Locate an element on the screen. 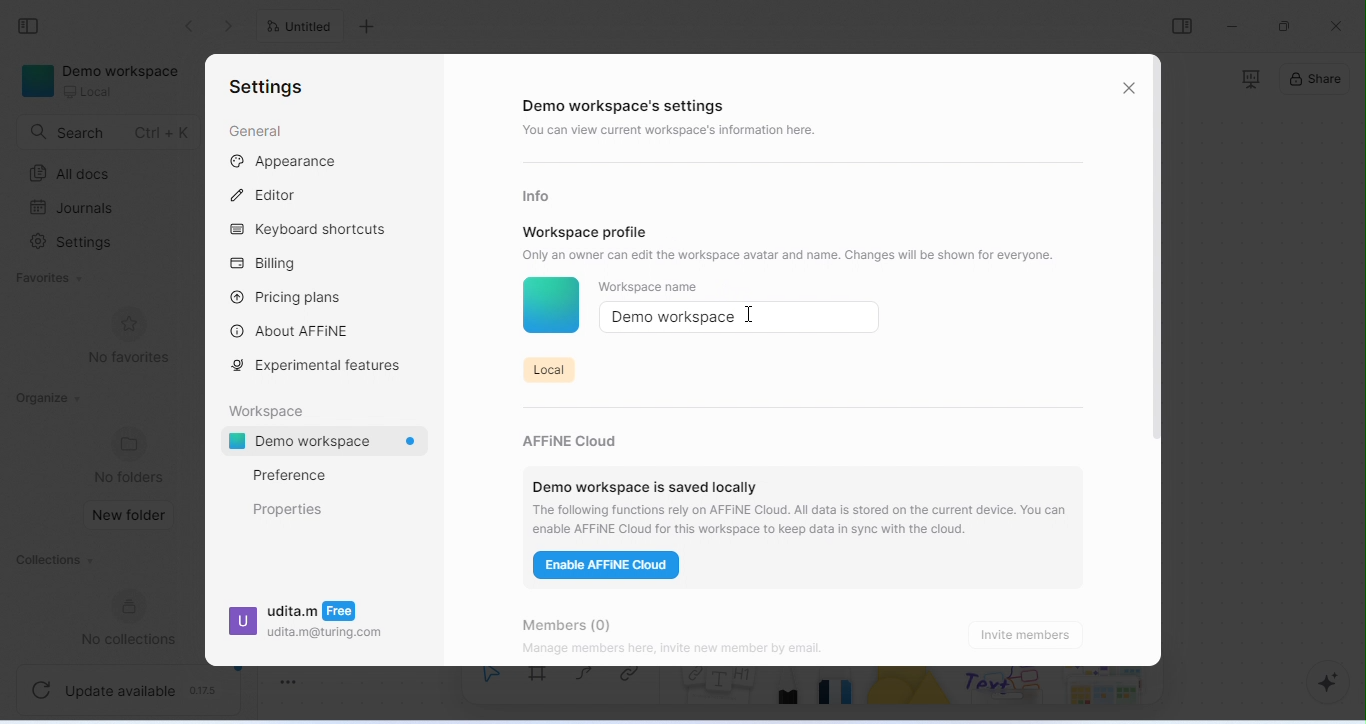 The image size is (1366, 724). keyboard shortcuts is located at coordinates (313, 231).